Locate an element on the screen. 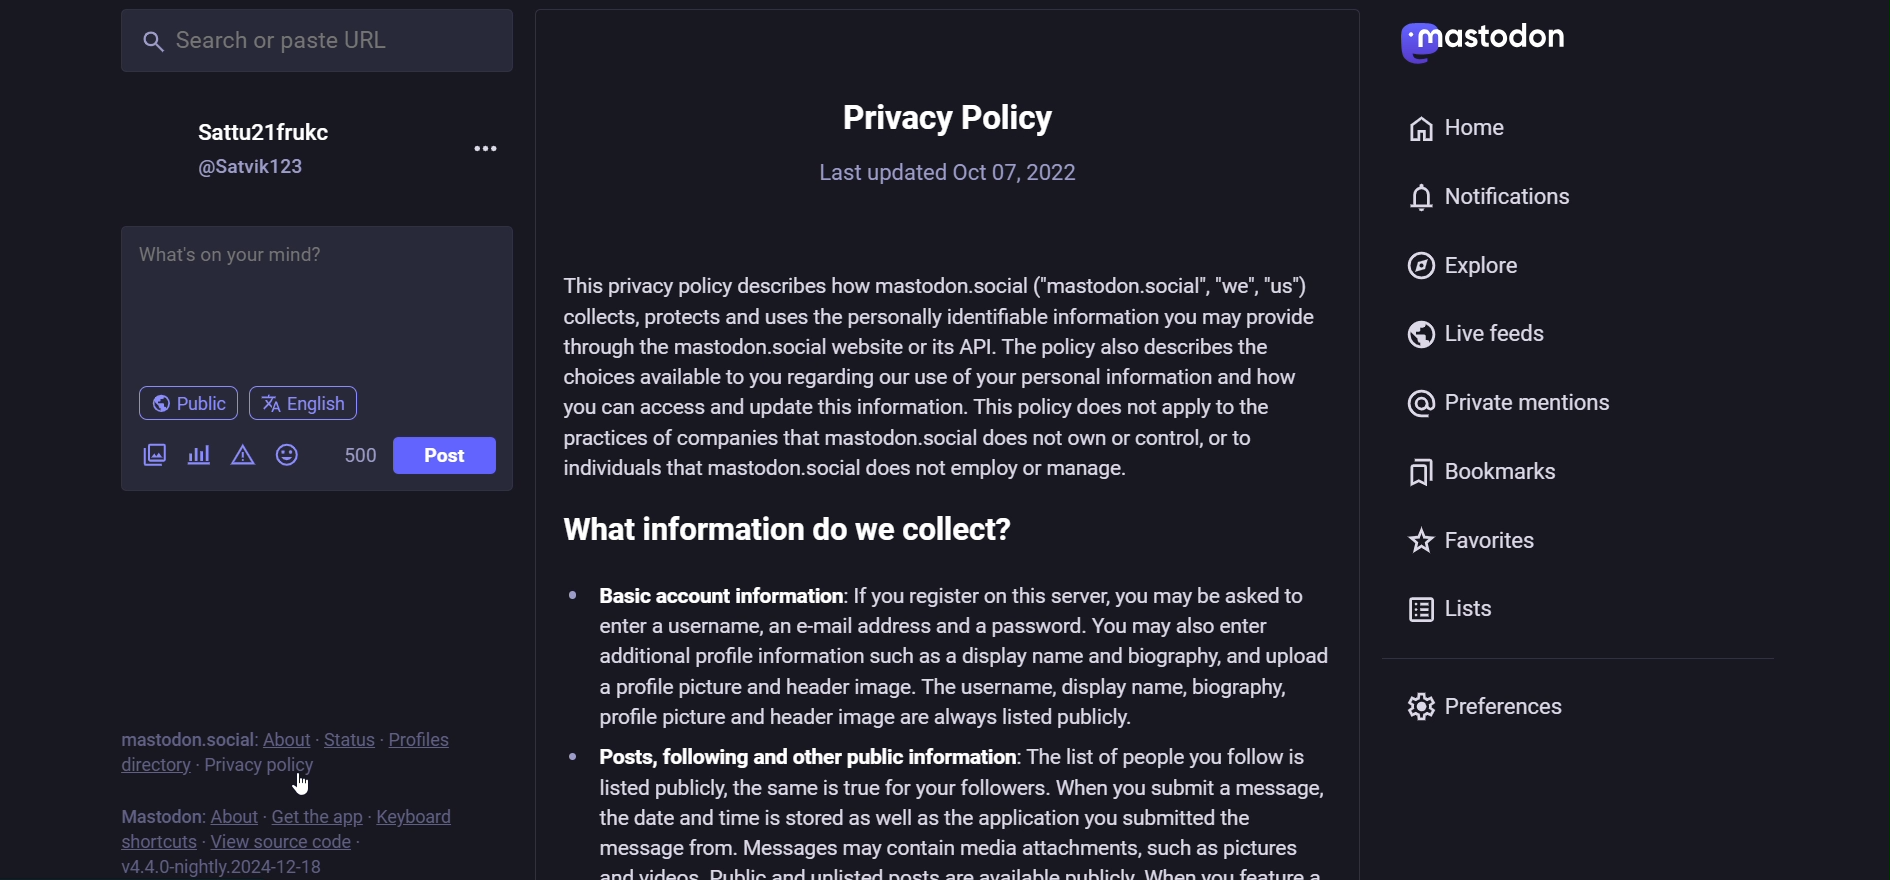  english is located at coordinates (307, 402).